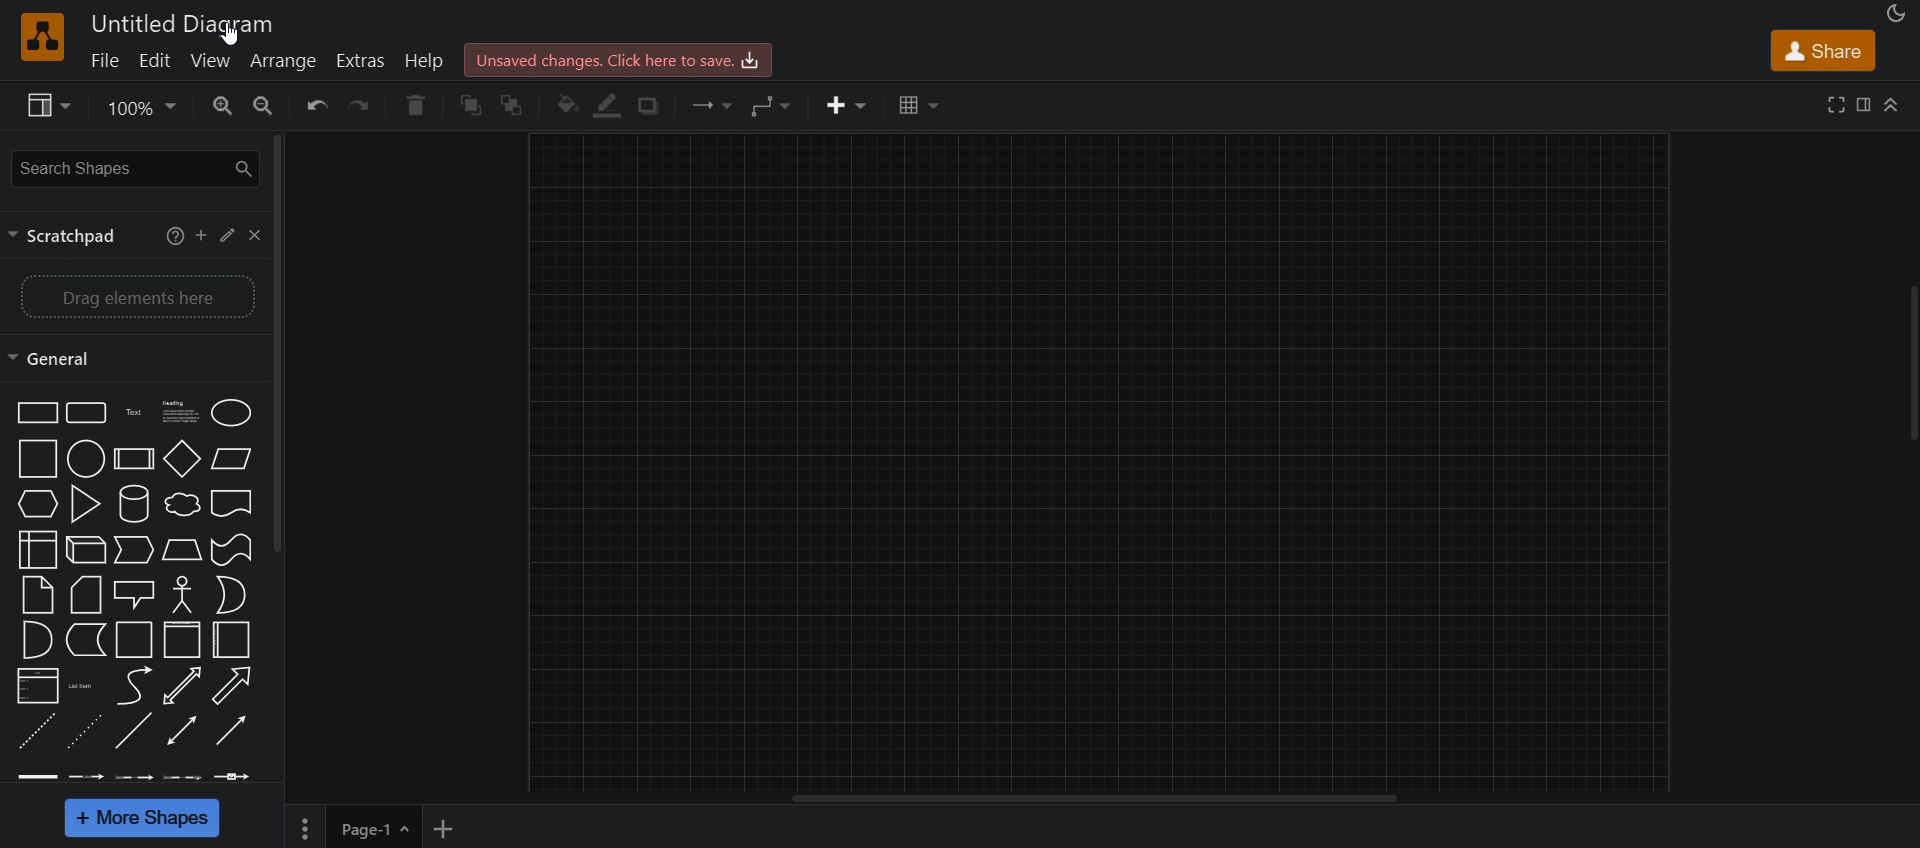 The image size is (1920, 848). What do you see at coordinates (307, 829) in the screenshot?
I see `pages` at bounding box center [307, 829].